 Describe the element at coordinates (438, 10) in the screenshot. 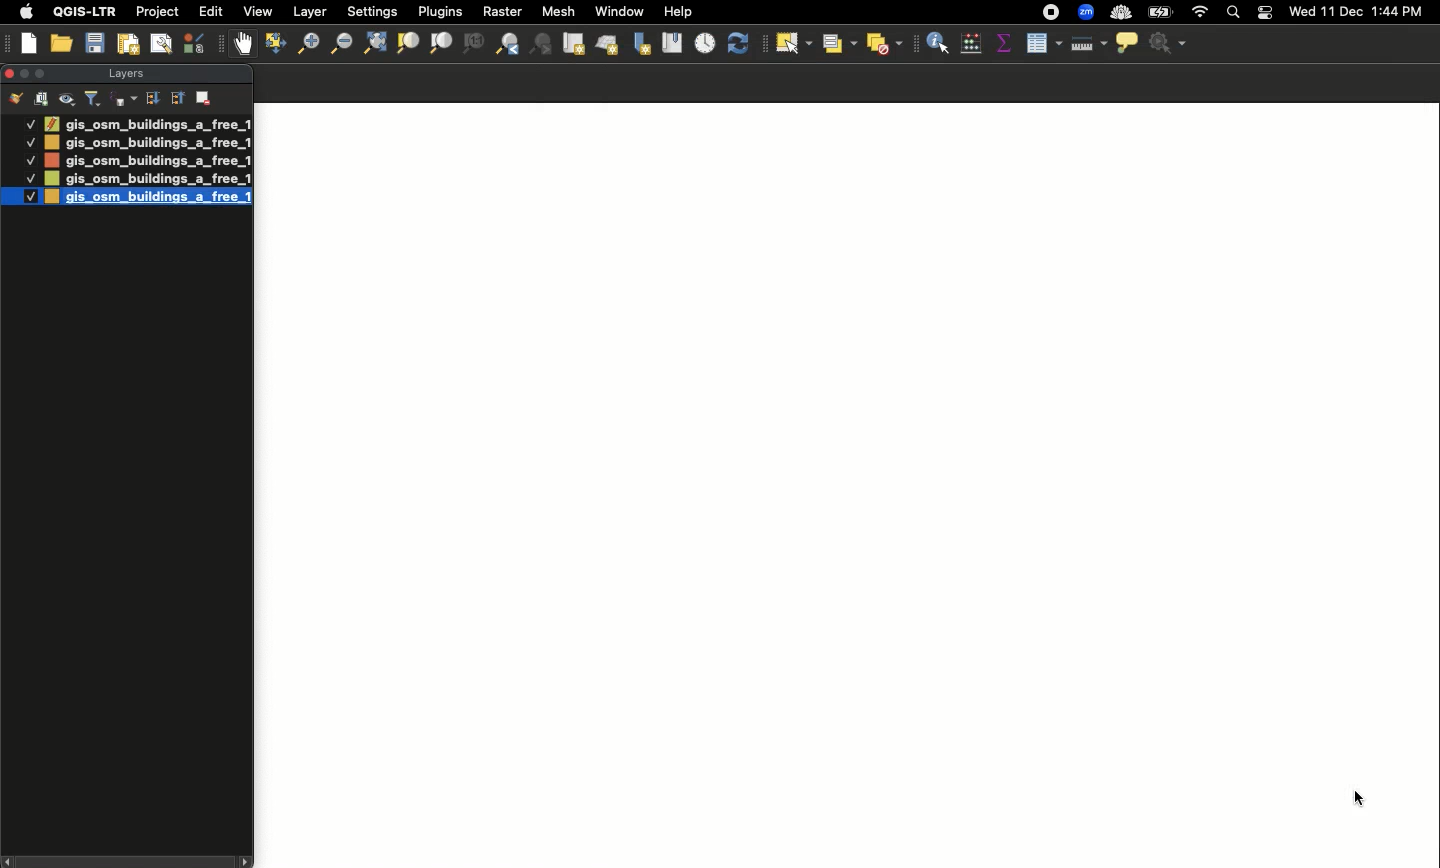

I see `Plugins` at that location.